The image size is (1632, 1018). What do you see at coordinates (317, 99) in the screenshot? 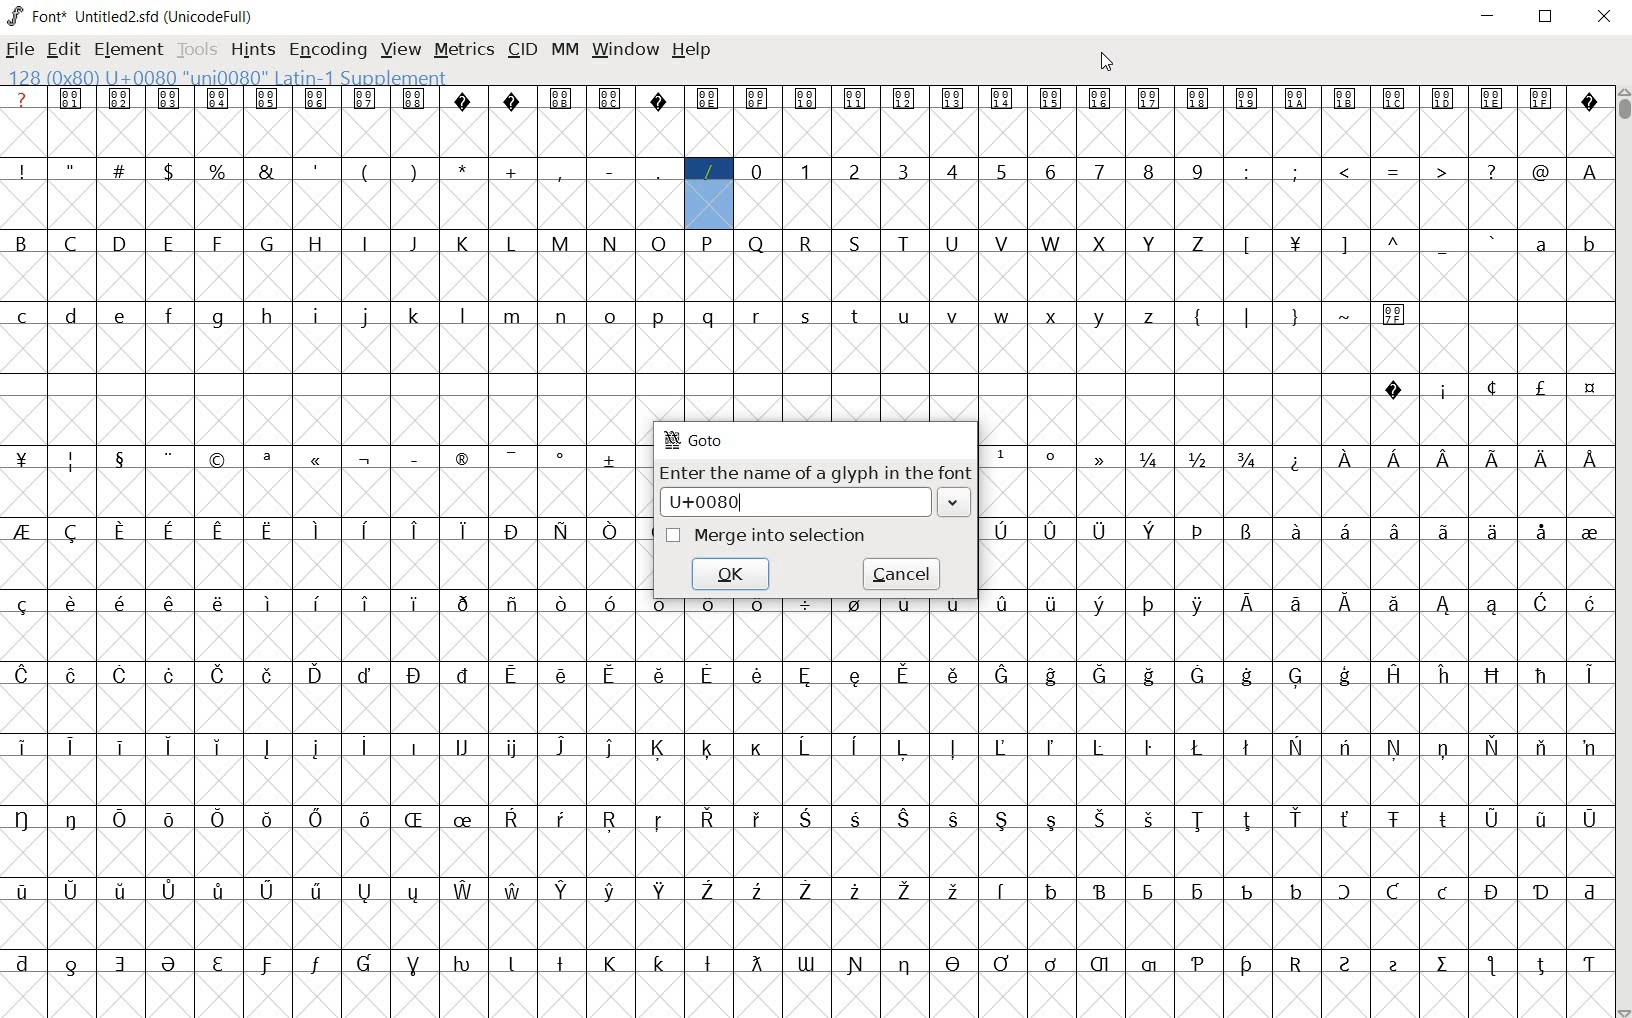
I see `glyph` at bounding box center [317, 99].